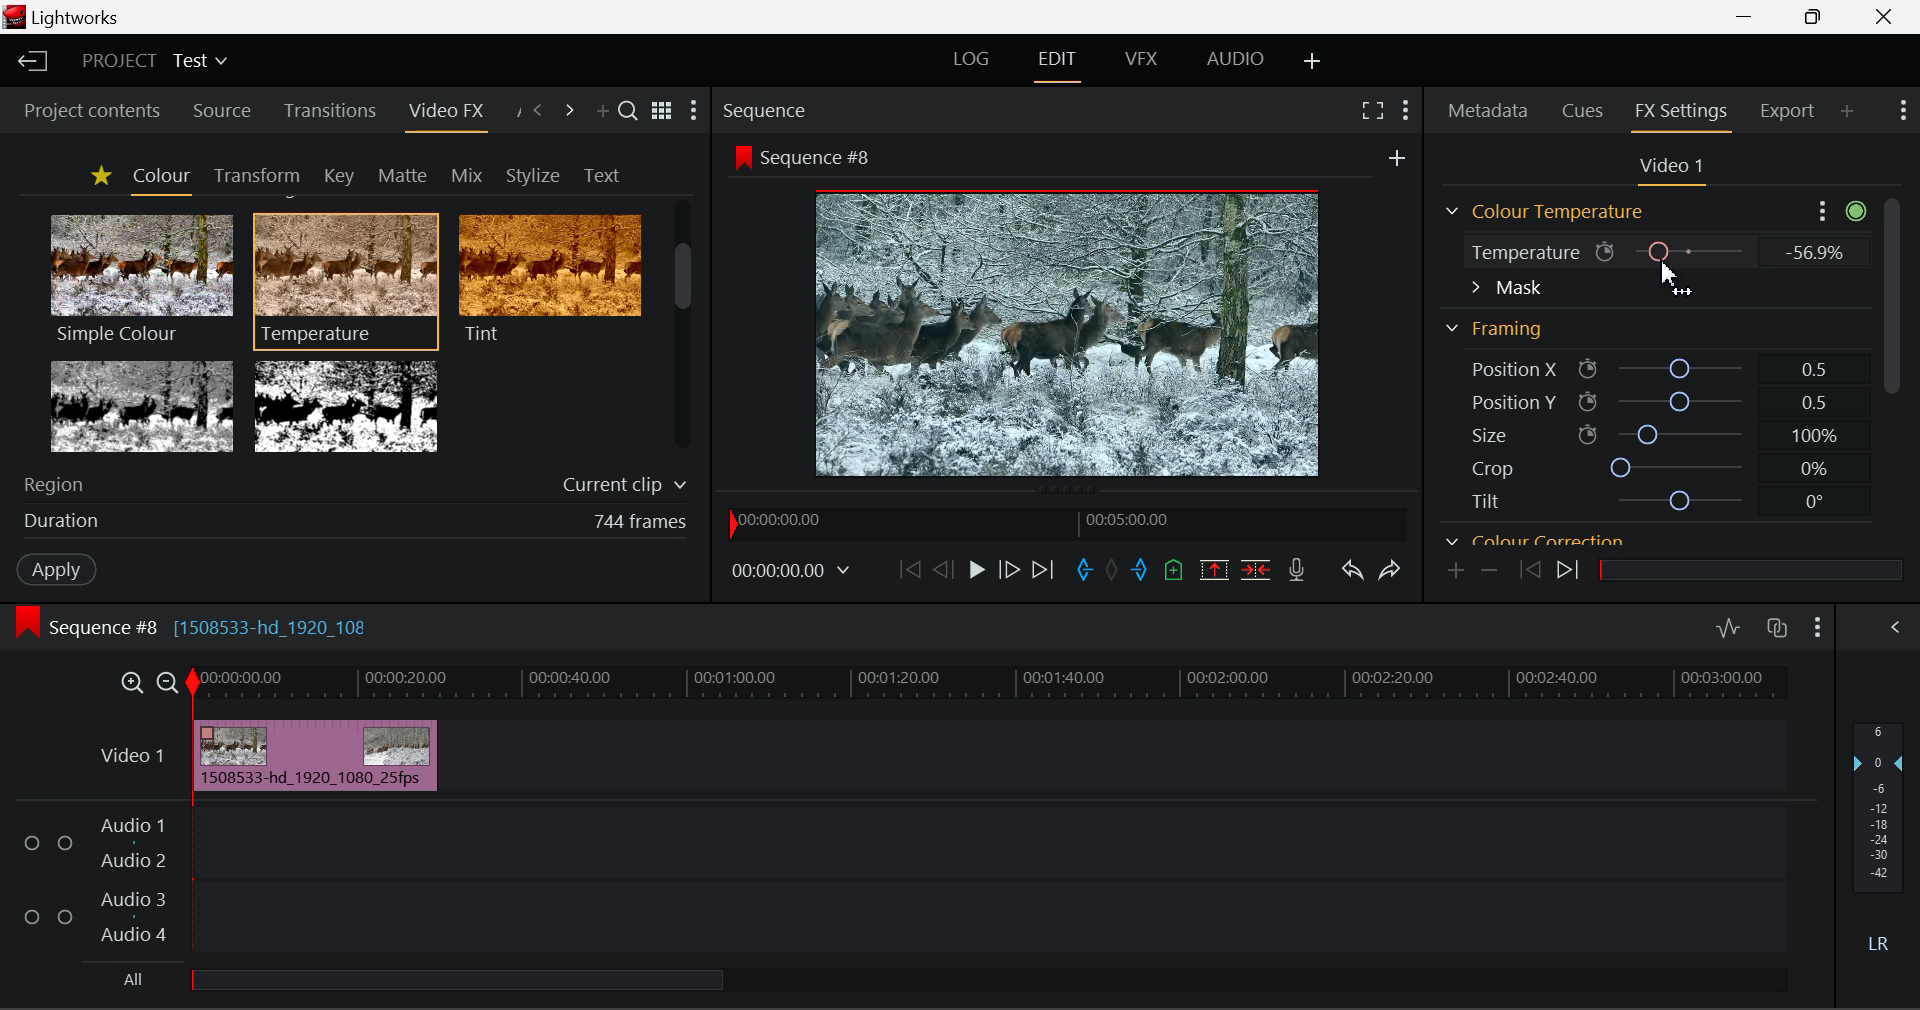 This screenshot has width=1920, height=1010. Describe the element at coordinates (1492, 467) in the screenshot. I see `Crop` at that location.